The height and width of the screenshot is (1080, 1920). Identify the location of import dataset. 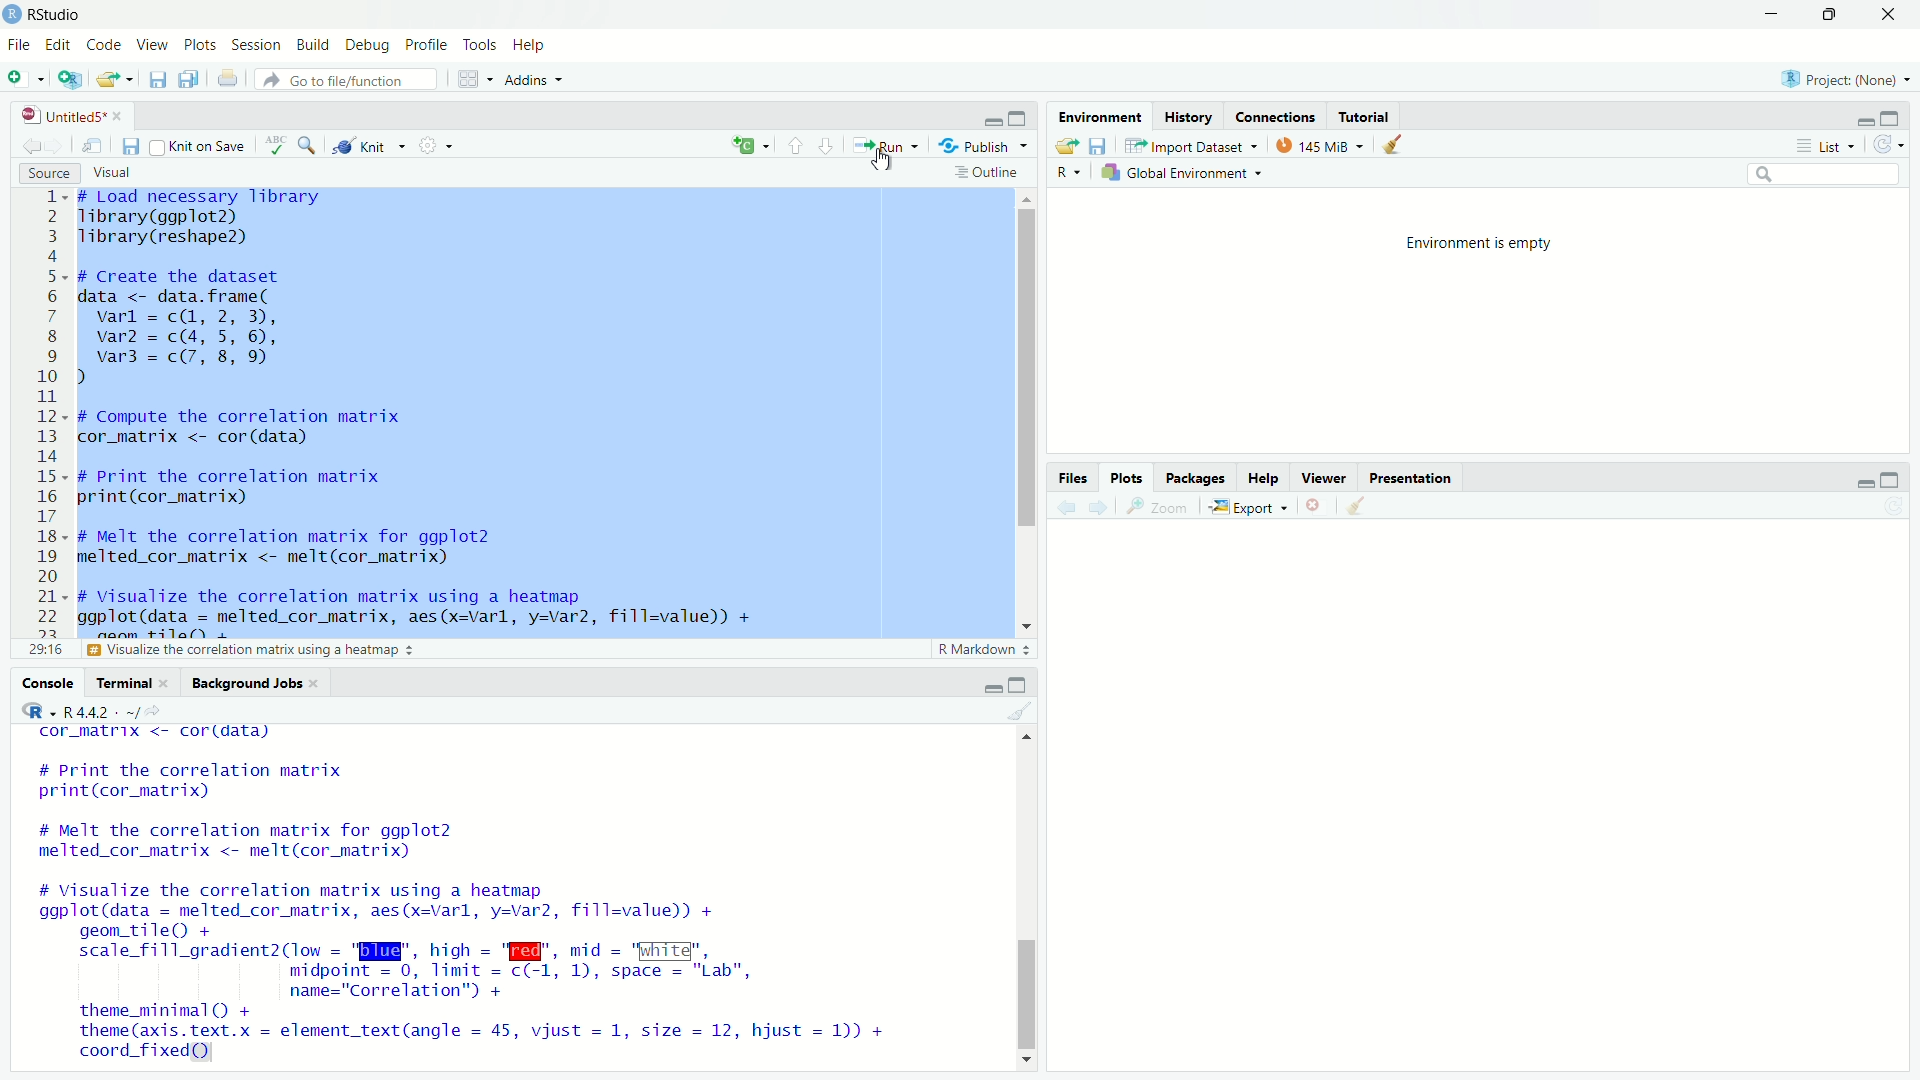
(1192, 146).